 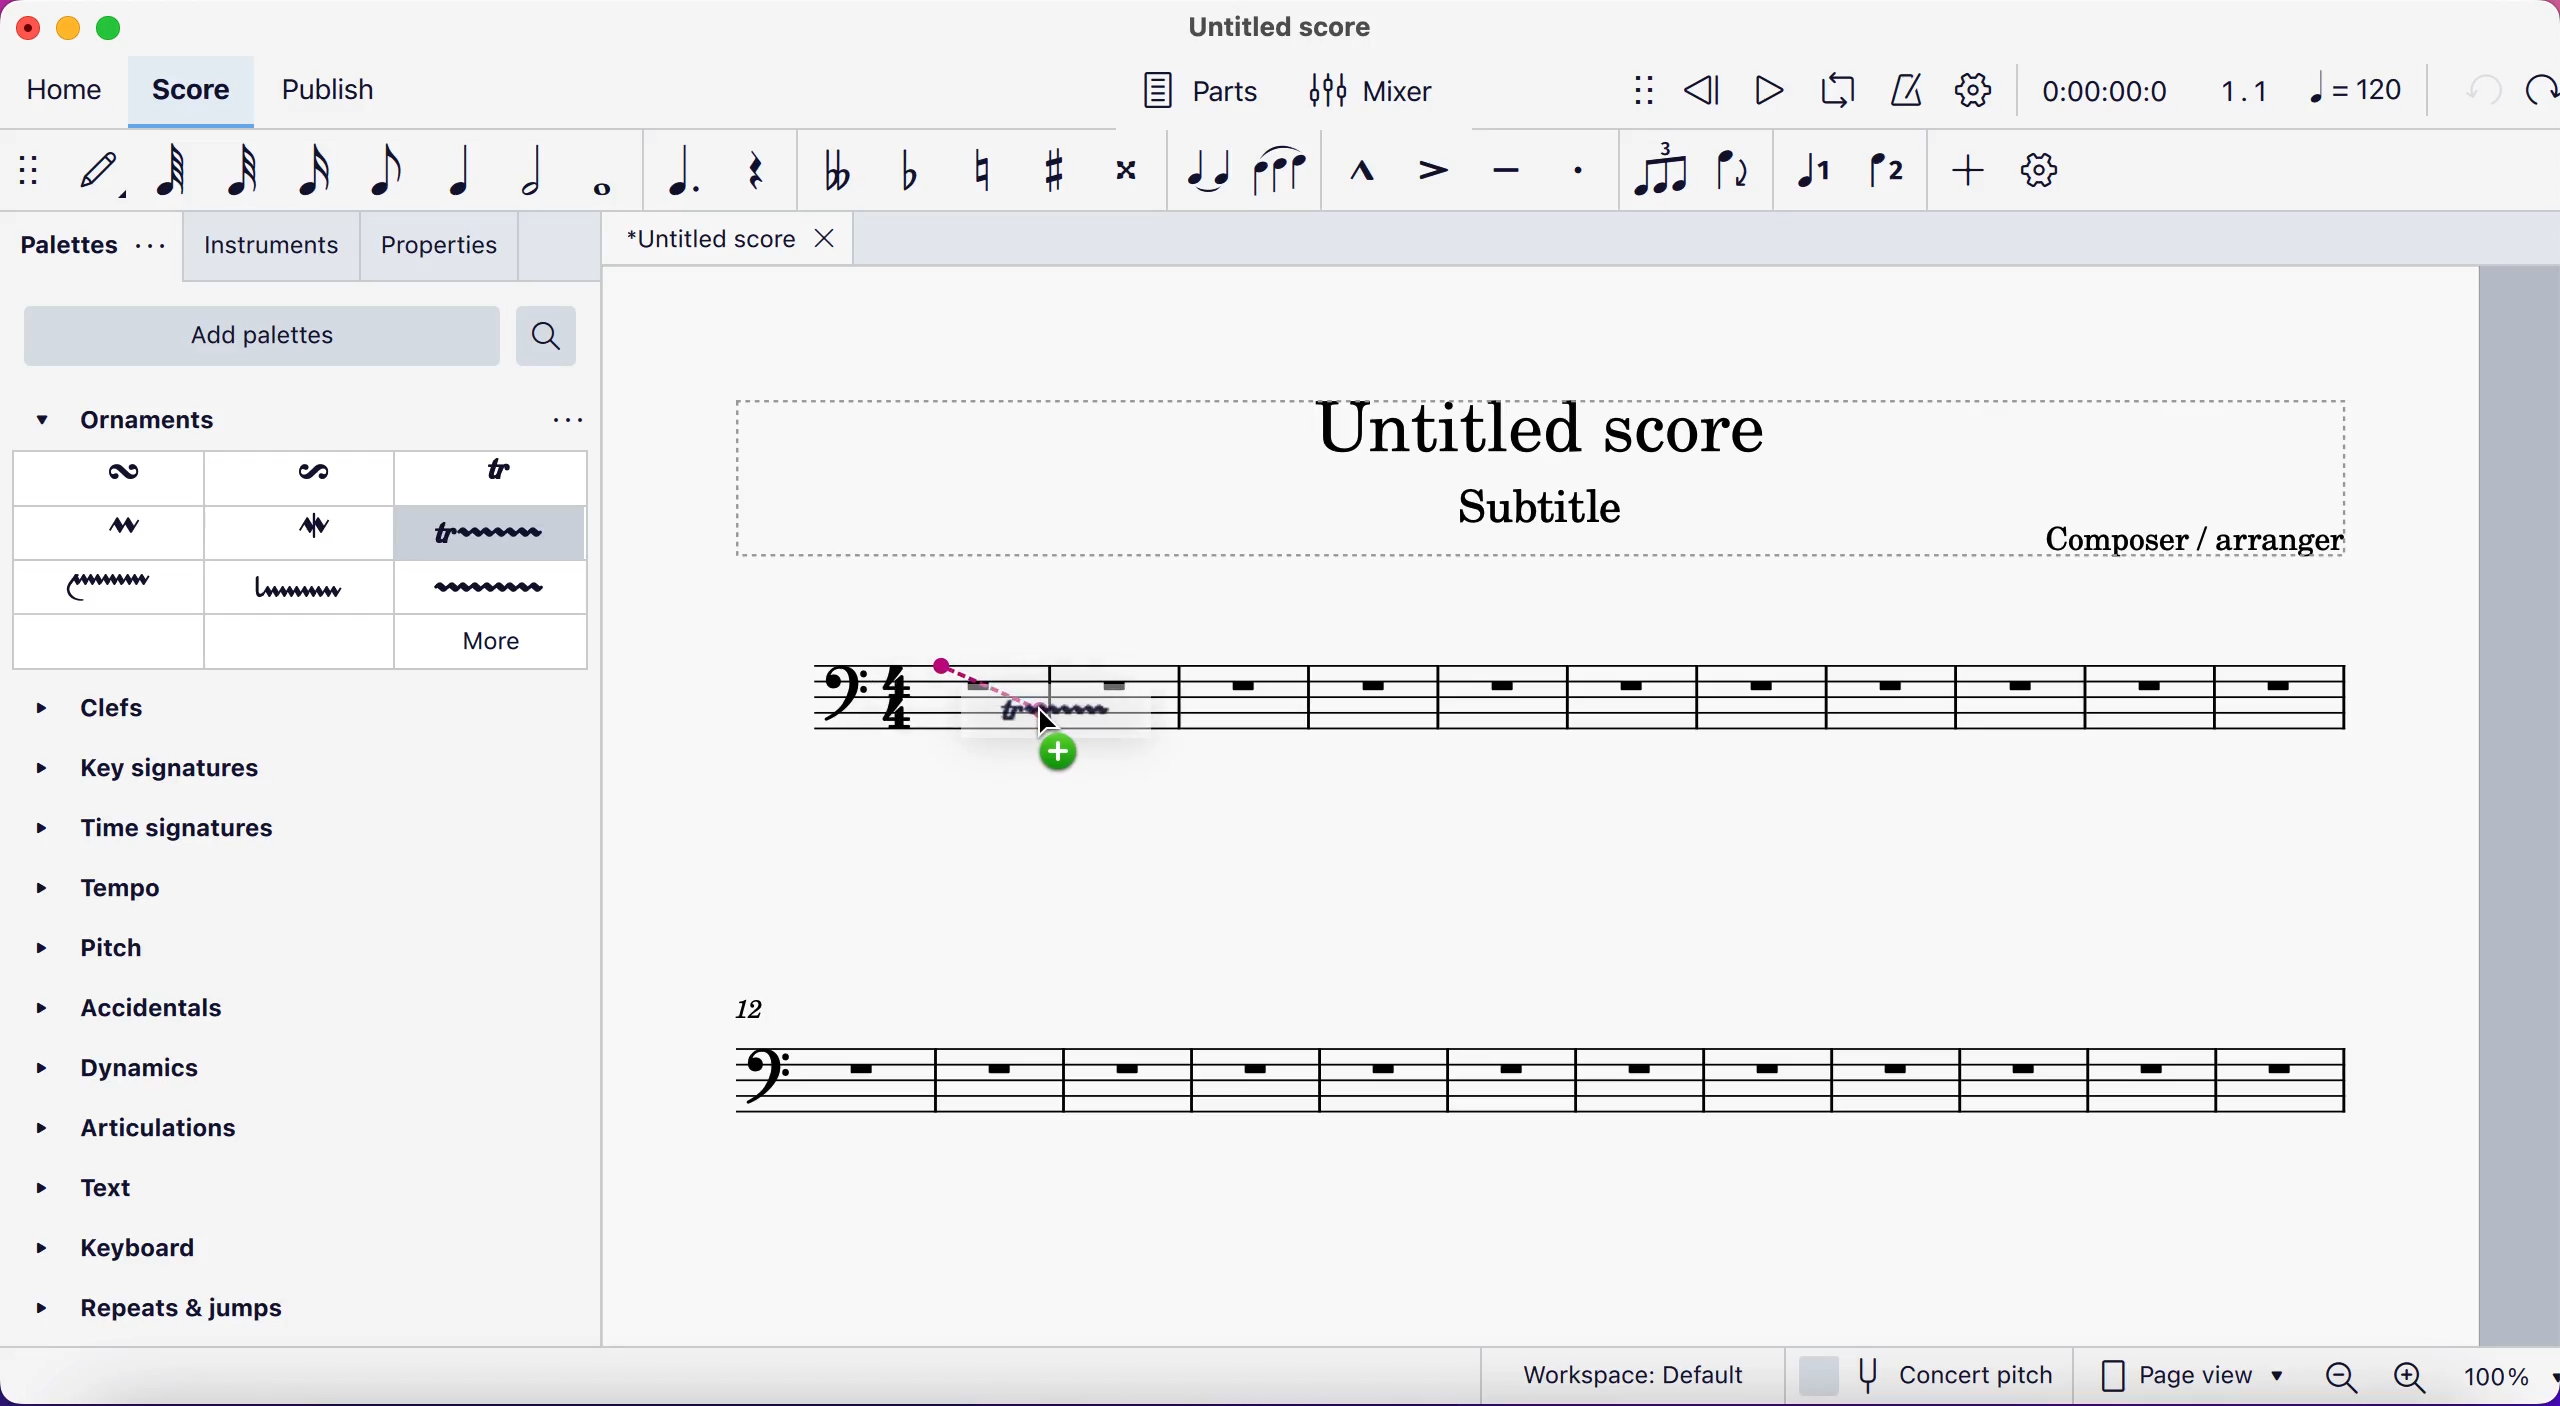 What do you see at coordinates (126, 1069) in the screenshot?
I see `dynamics` at bounding box center [126, 1069].